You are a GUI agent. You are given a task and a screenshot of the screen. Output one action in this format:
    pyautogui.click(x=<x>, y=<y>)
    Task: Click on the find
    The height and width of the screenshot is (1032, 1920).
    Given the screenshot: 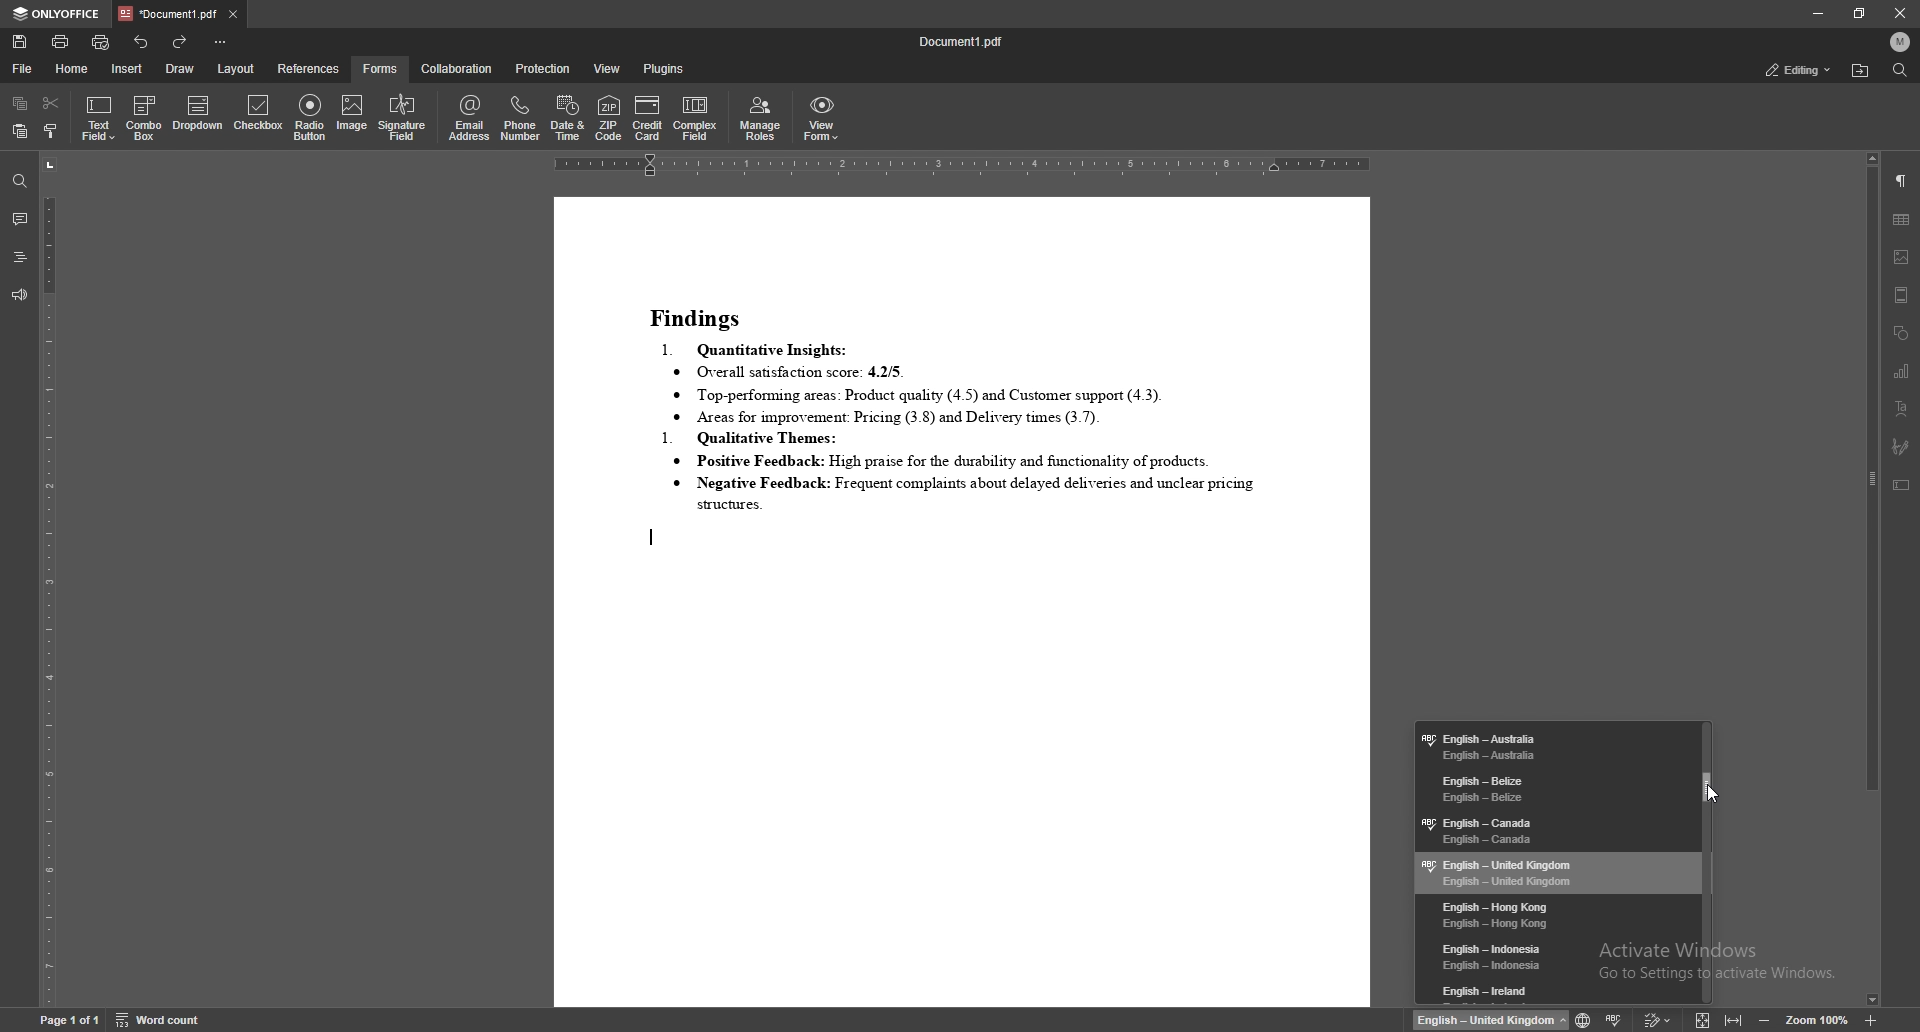 What is the action you would take?
    pyautogui.click(x=1901, y=69)
    